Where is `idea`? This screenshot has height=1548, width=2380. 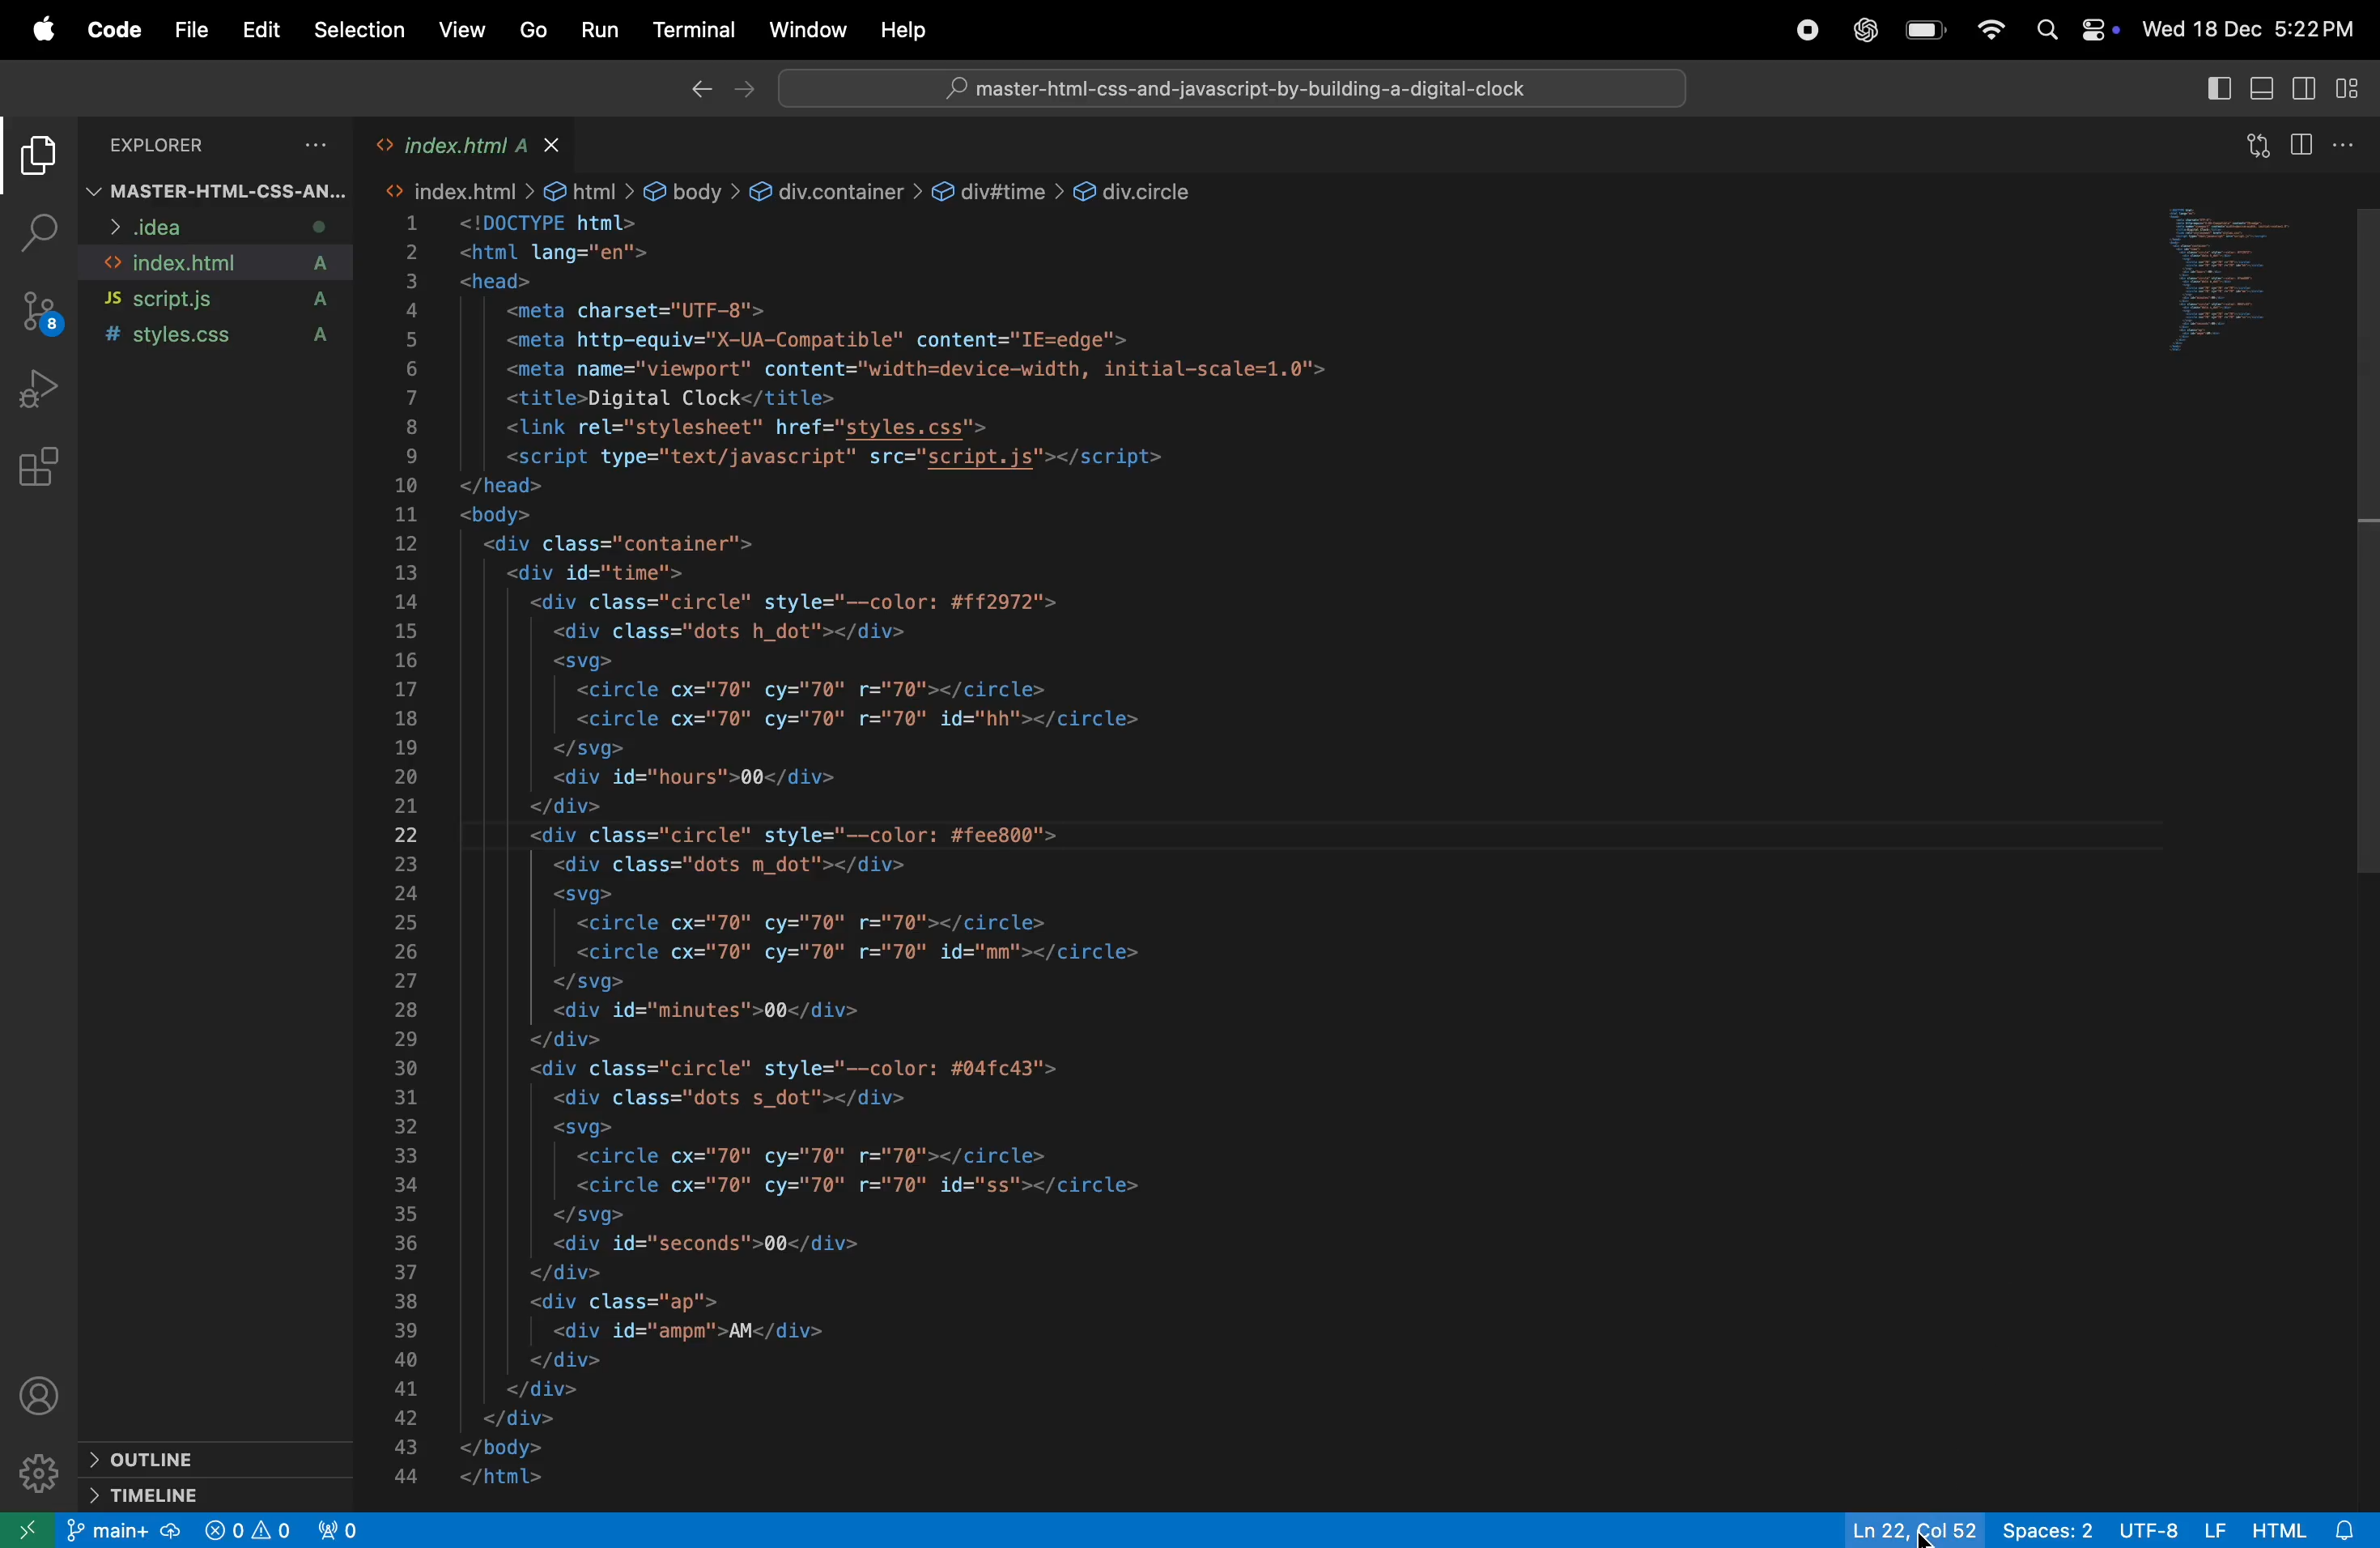
idea is located at coordinates (207, 228).